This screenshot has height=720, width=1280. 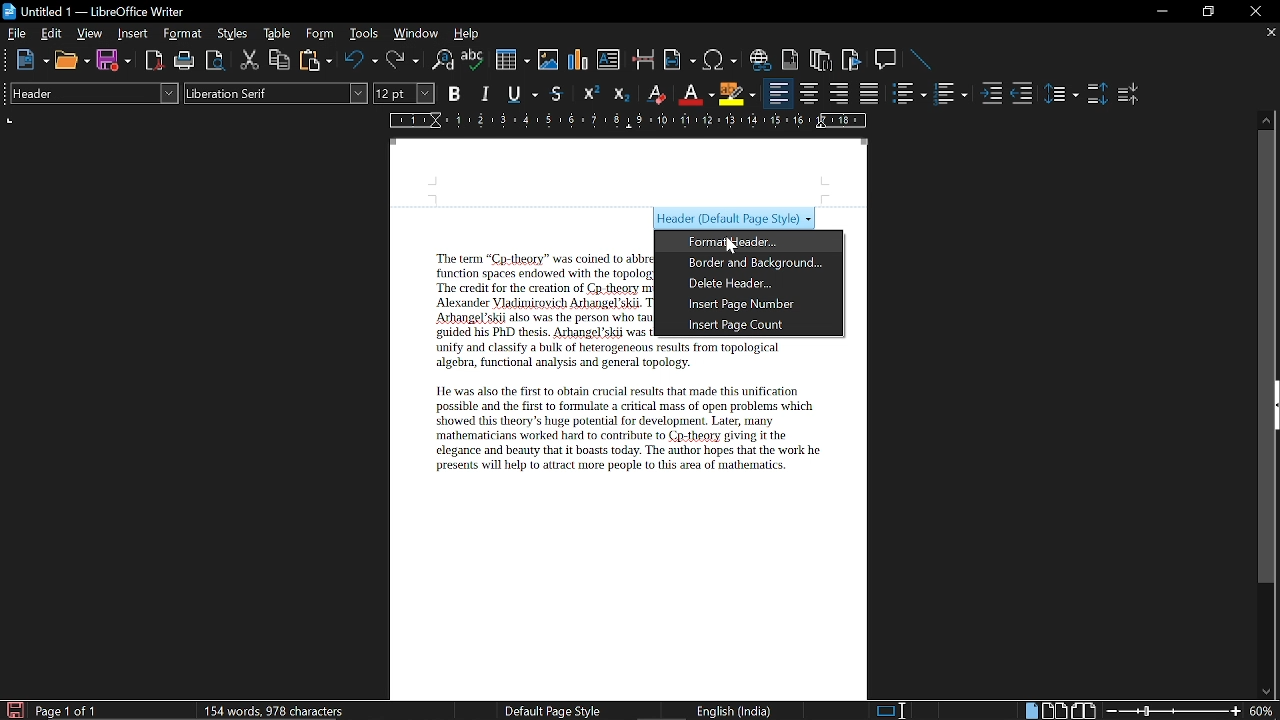 What do you see at coordinates (277, 93) in the screenshot?
I see `Text style` at bounding box center [277, 93].